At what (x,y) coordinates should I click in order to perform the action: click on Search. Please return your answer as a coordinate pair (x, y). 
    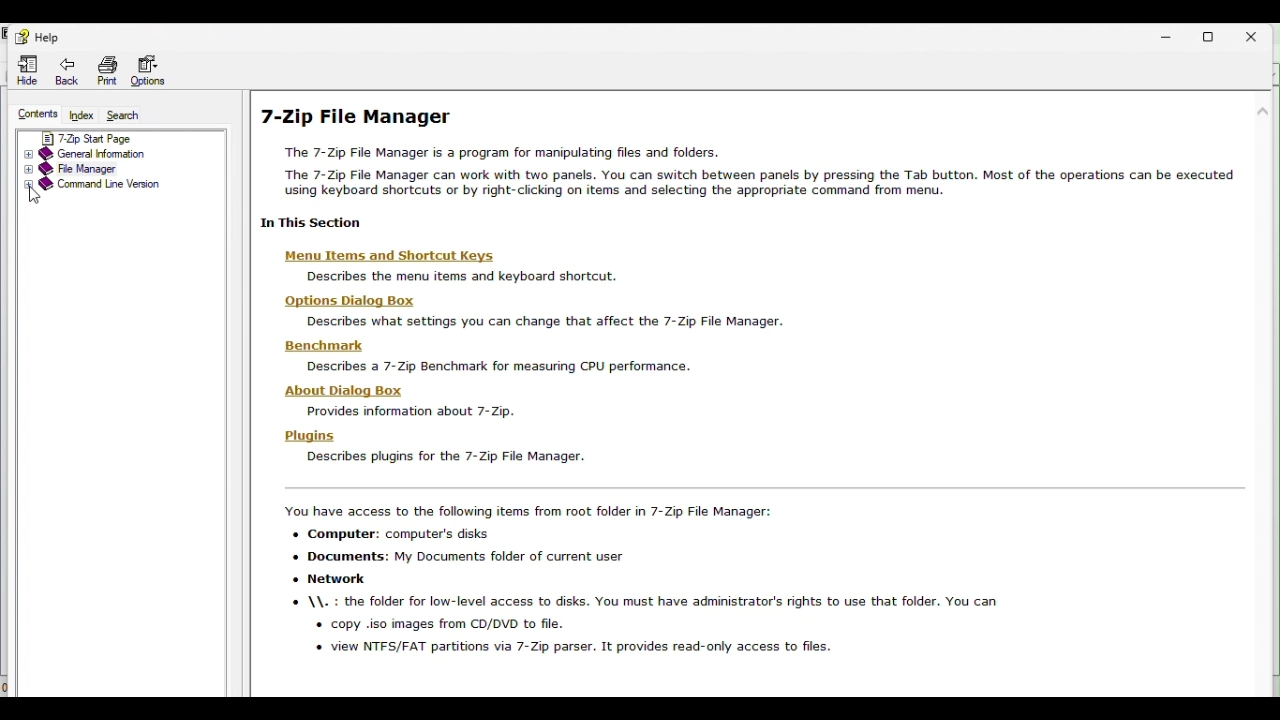
    Looking at the image, I should click on (120, 114).